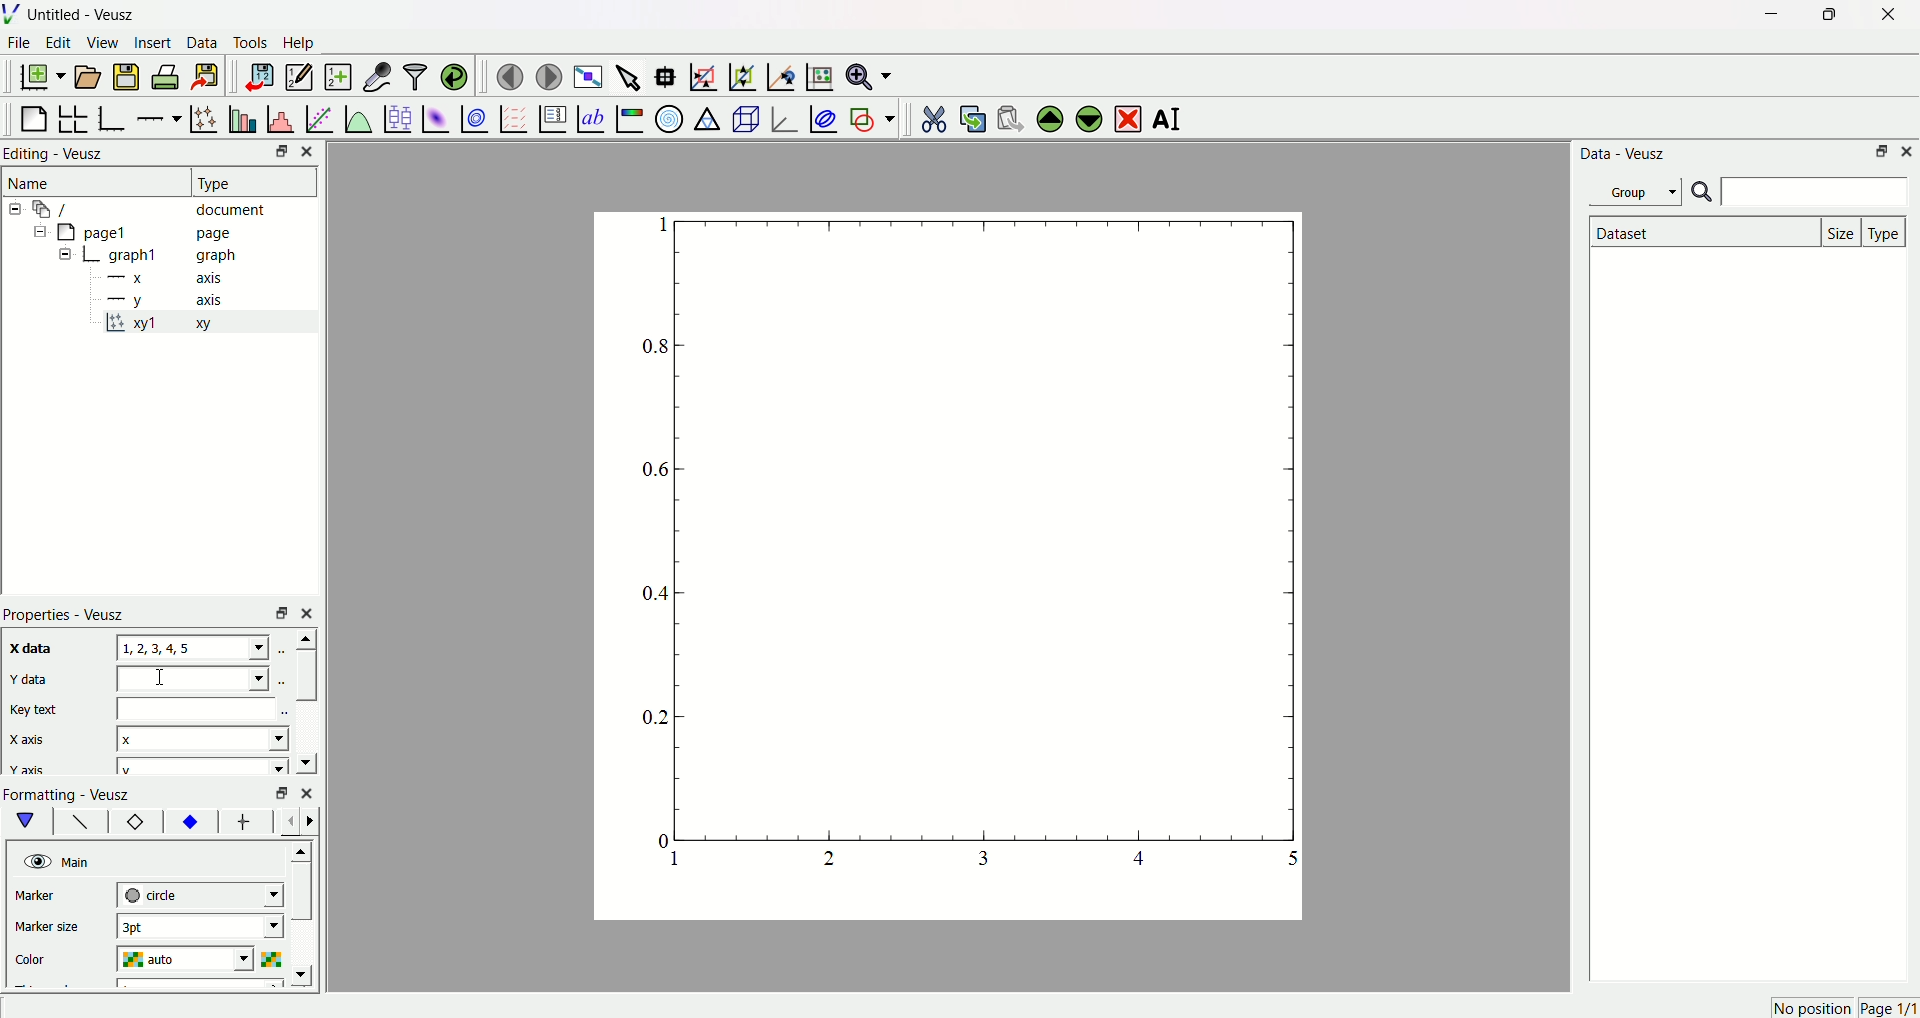 This screenshot has width=1920, height=1018. What do you see at coordinates (303, 638) in the screenshot?
I see `move up` at bounding box center [303, 638].